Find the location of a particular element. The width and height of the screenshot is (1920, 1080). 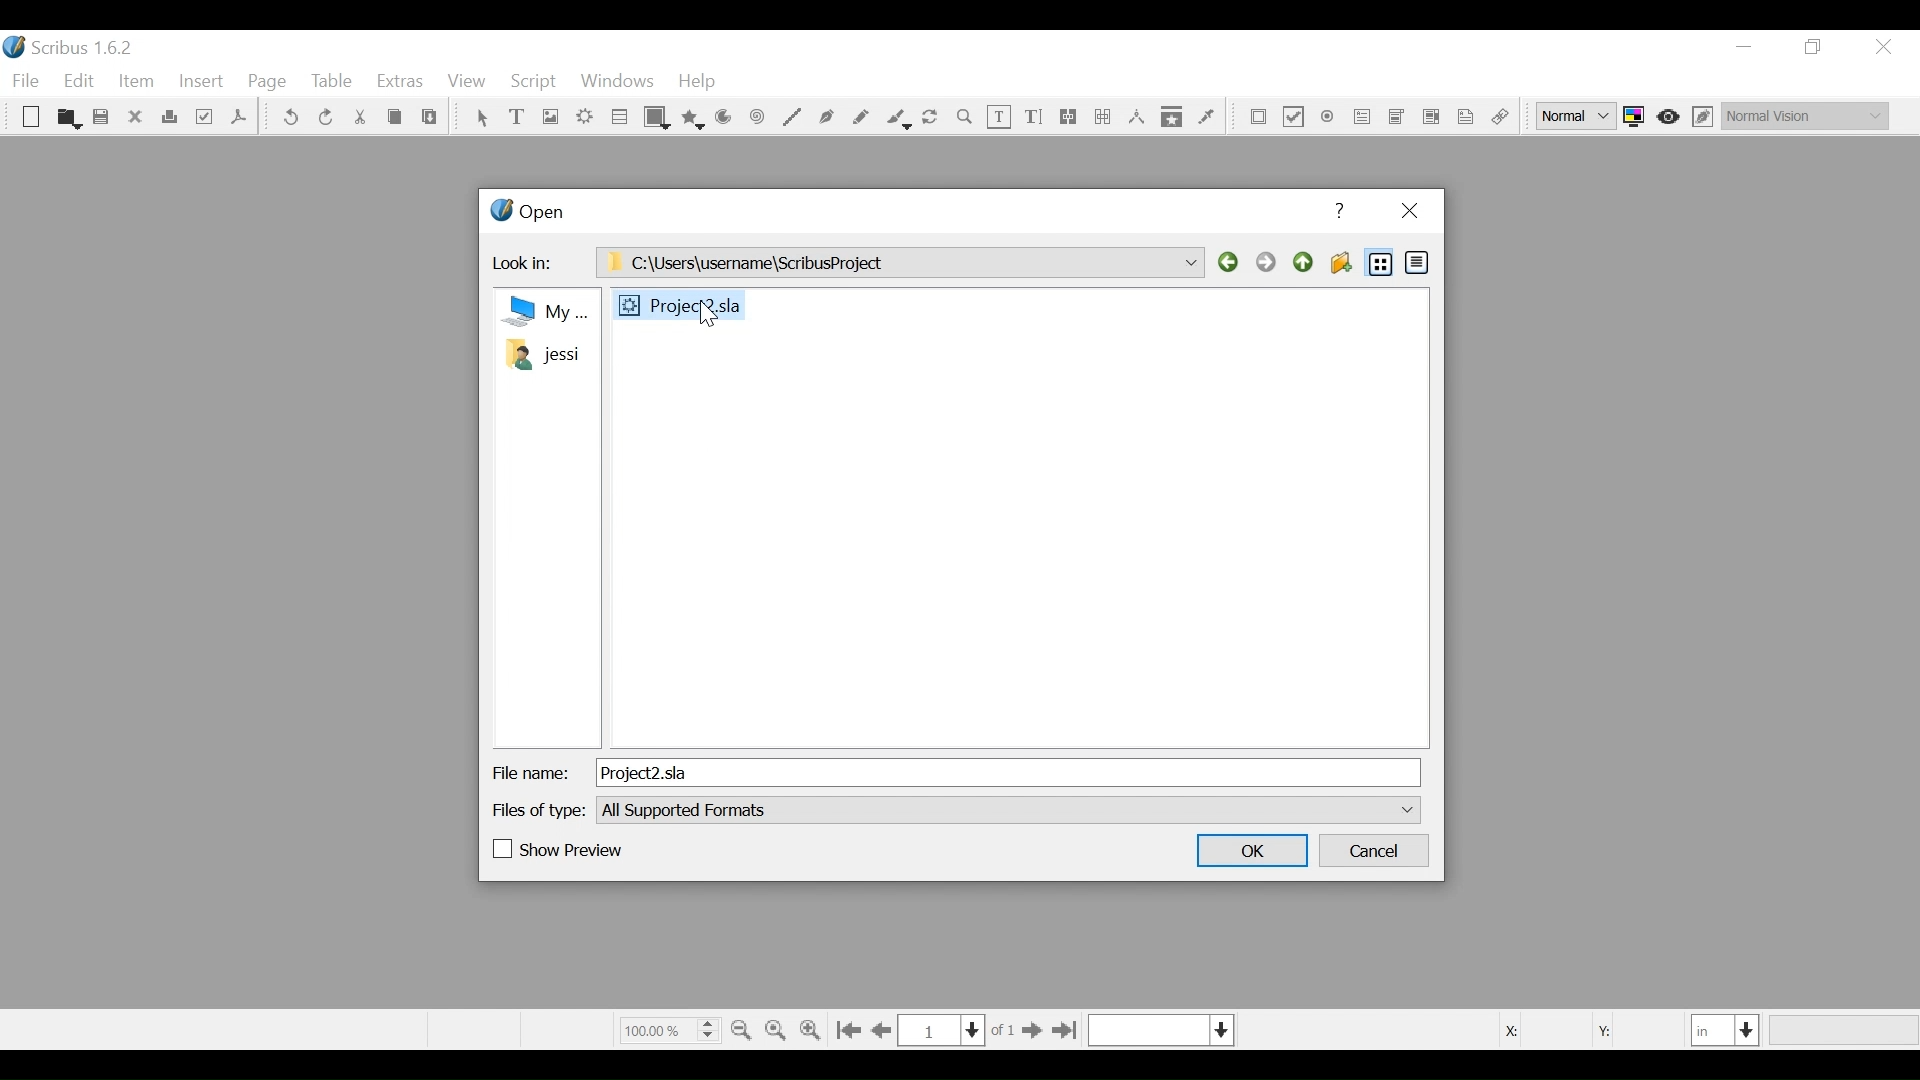

File is located at coordinates (677, 302).